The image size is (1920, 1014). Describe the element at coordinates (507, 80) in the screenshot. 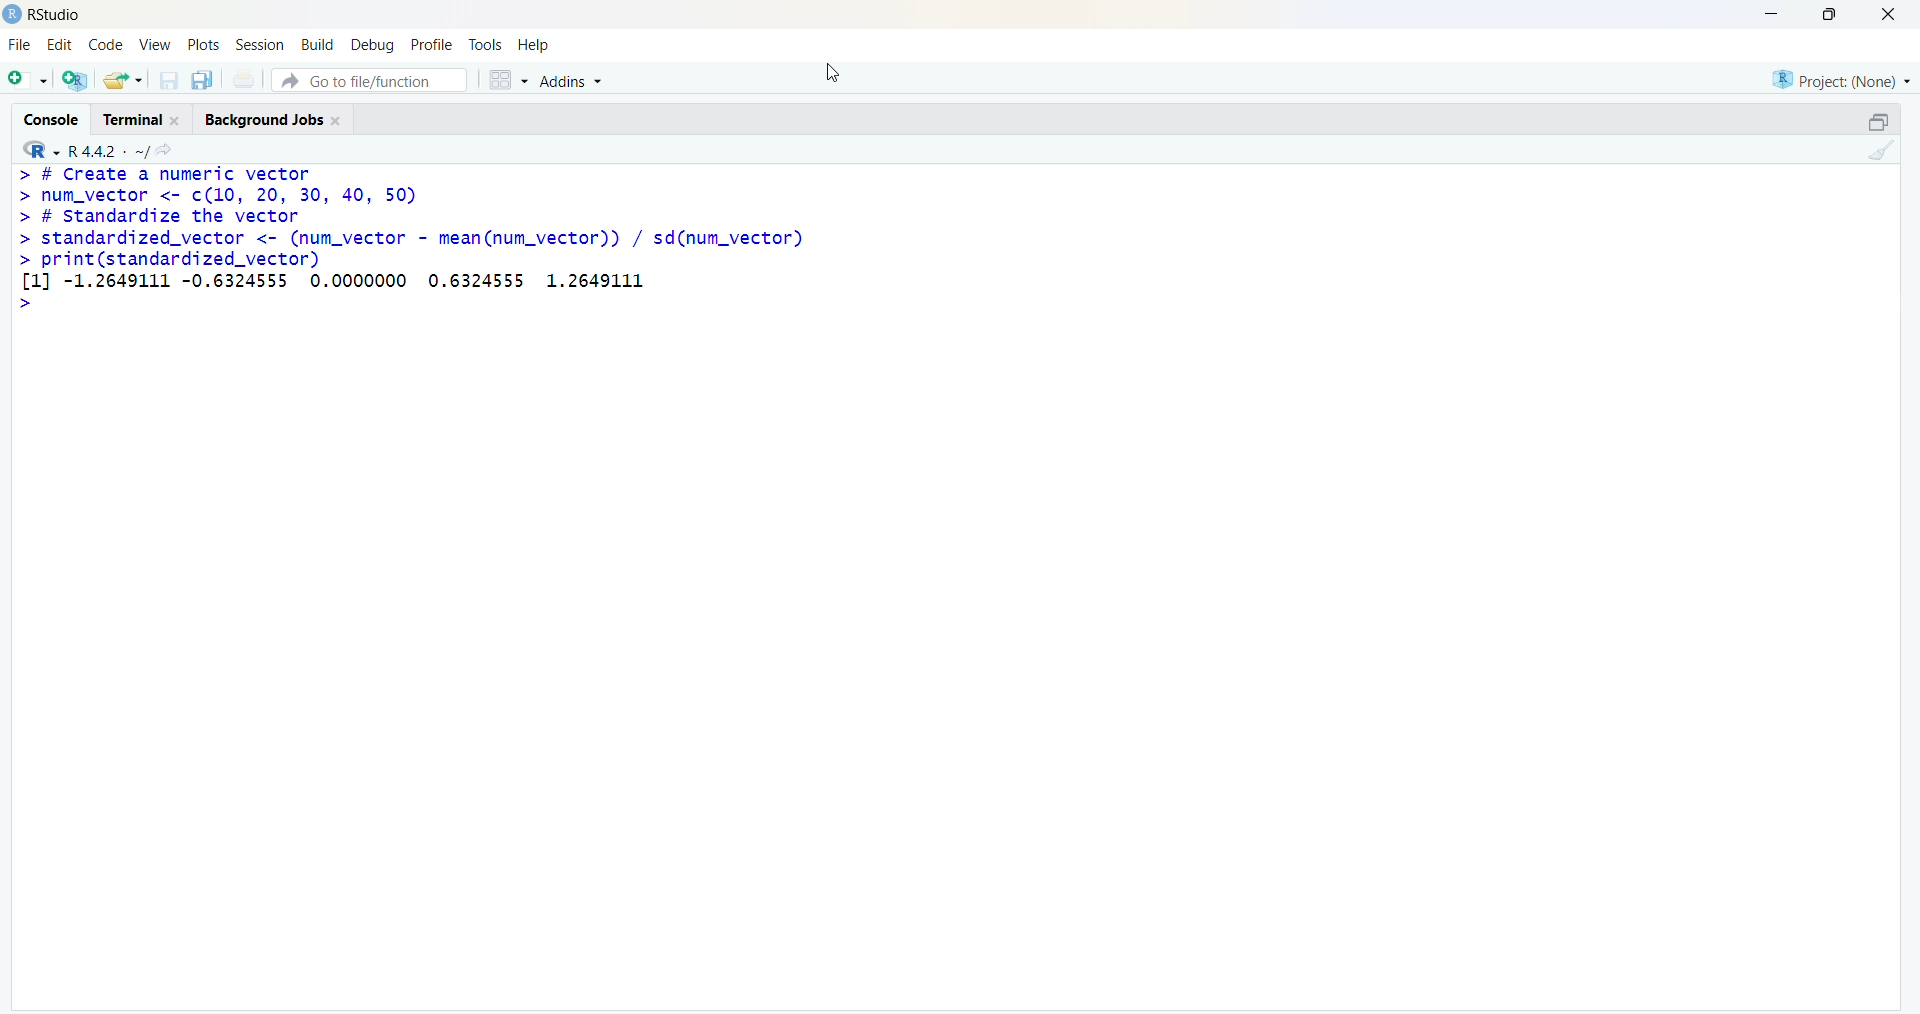

I see `grid` at that location.